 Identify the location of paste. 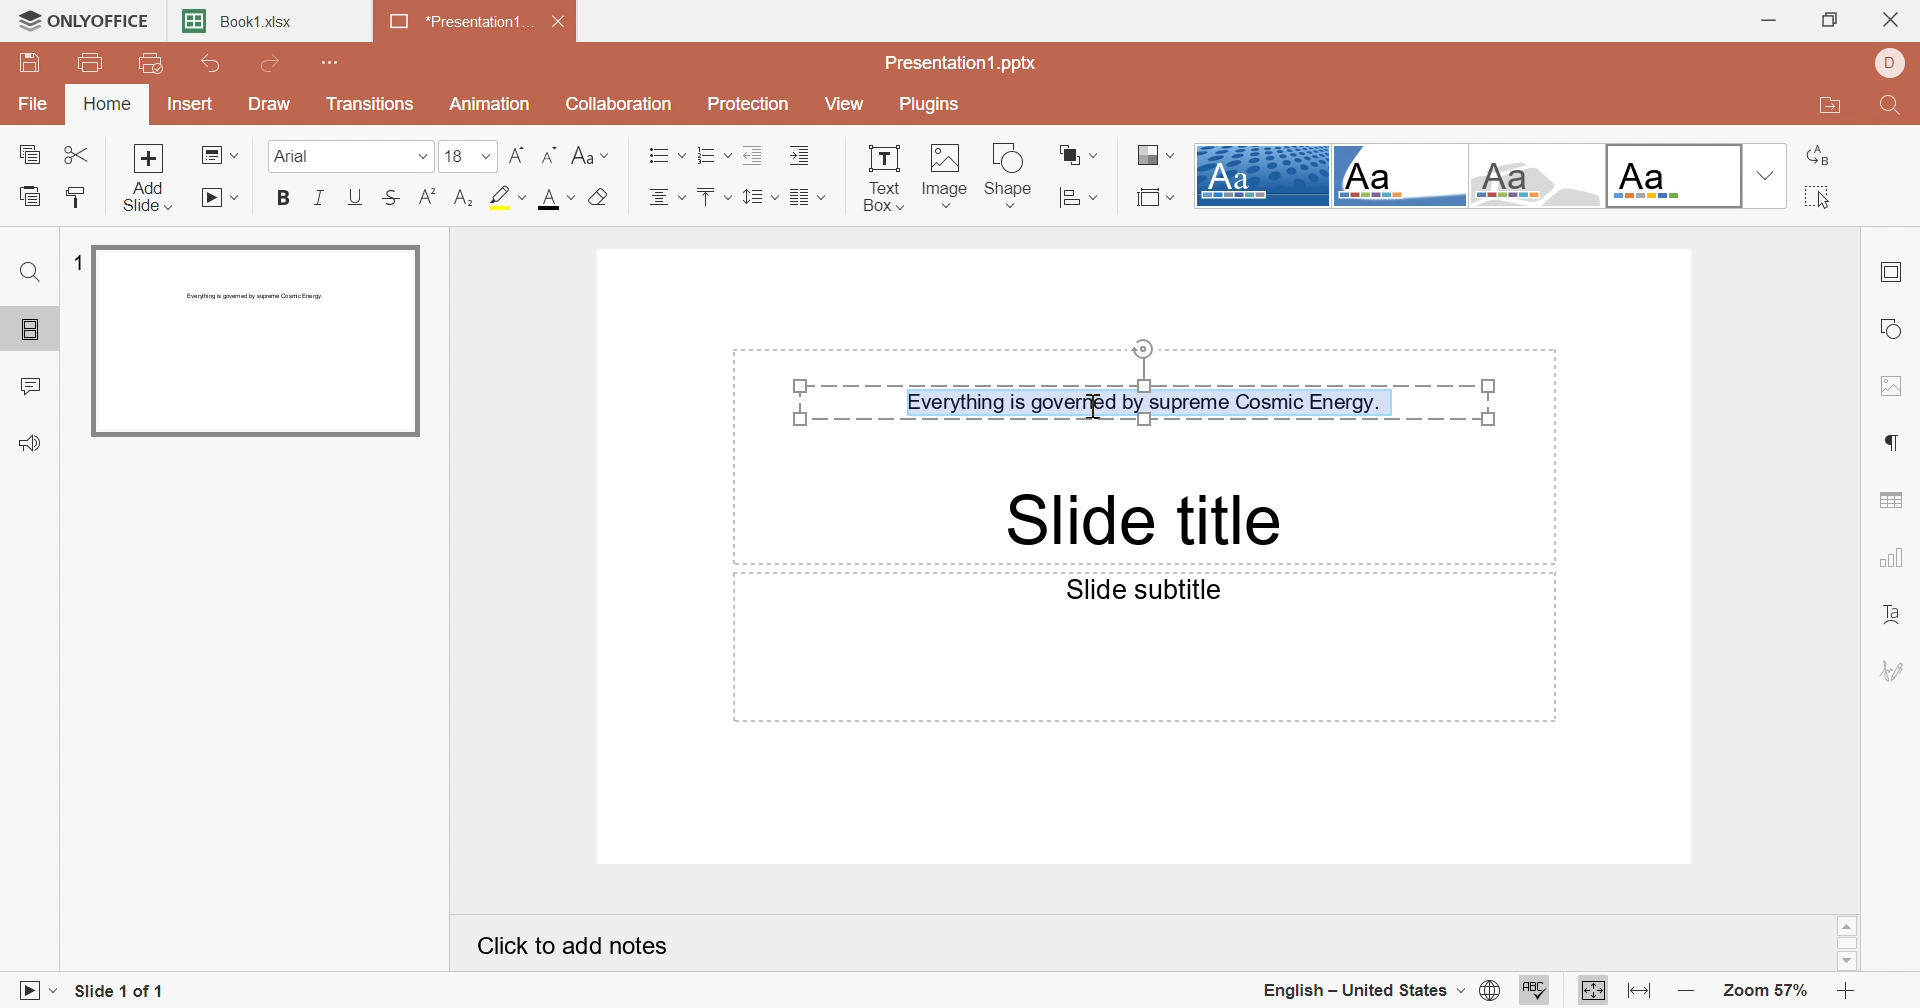
(31, 195).